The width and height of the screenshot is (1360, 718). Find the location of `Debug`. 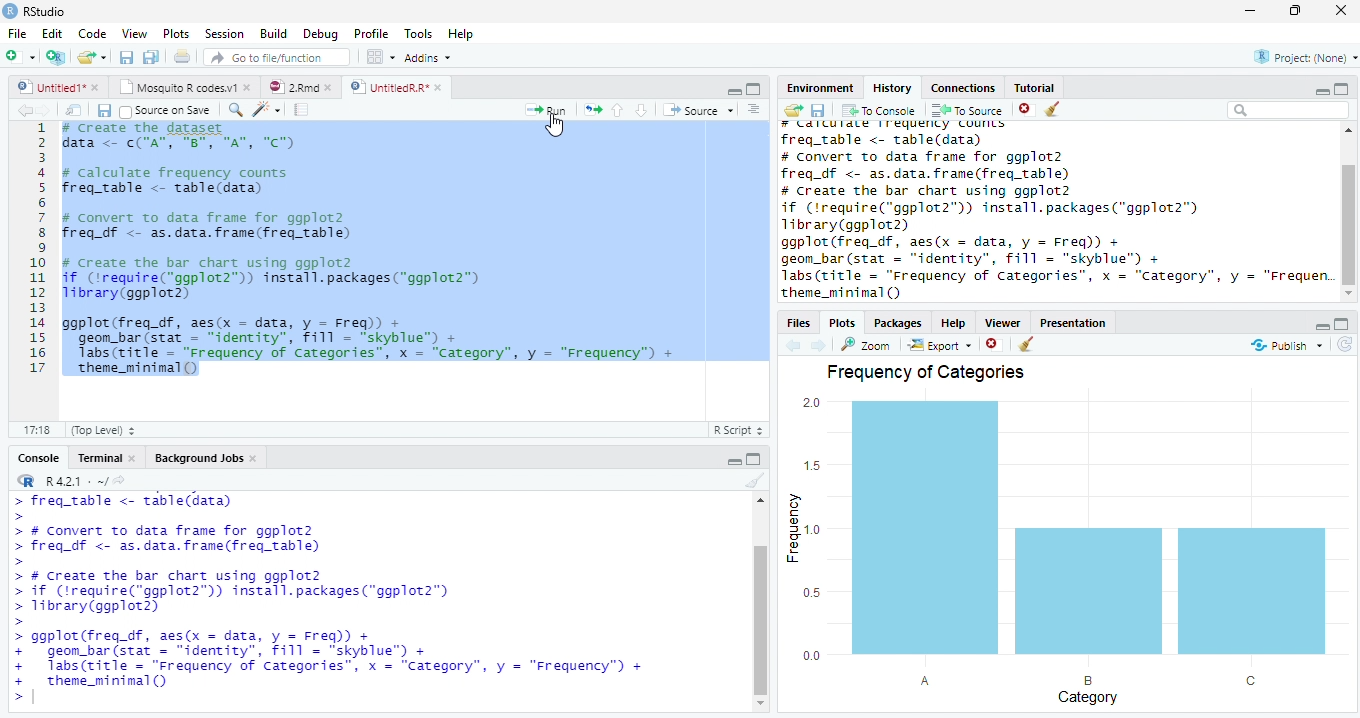

Debug is located at coordinates (321, 33).